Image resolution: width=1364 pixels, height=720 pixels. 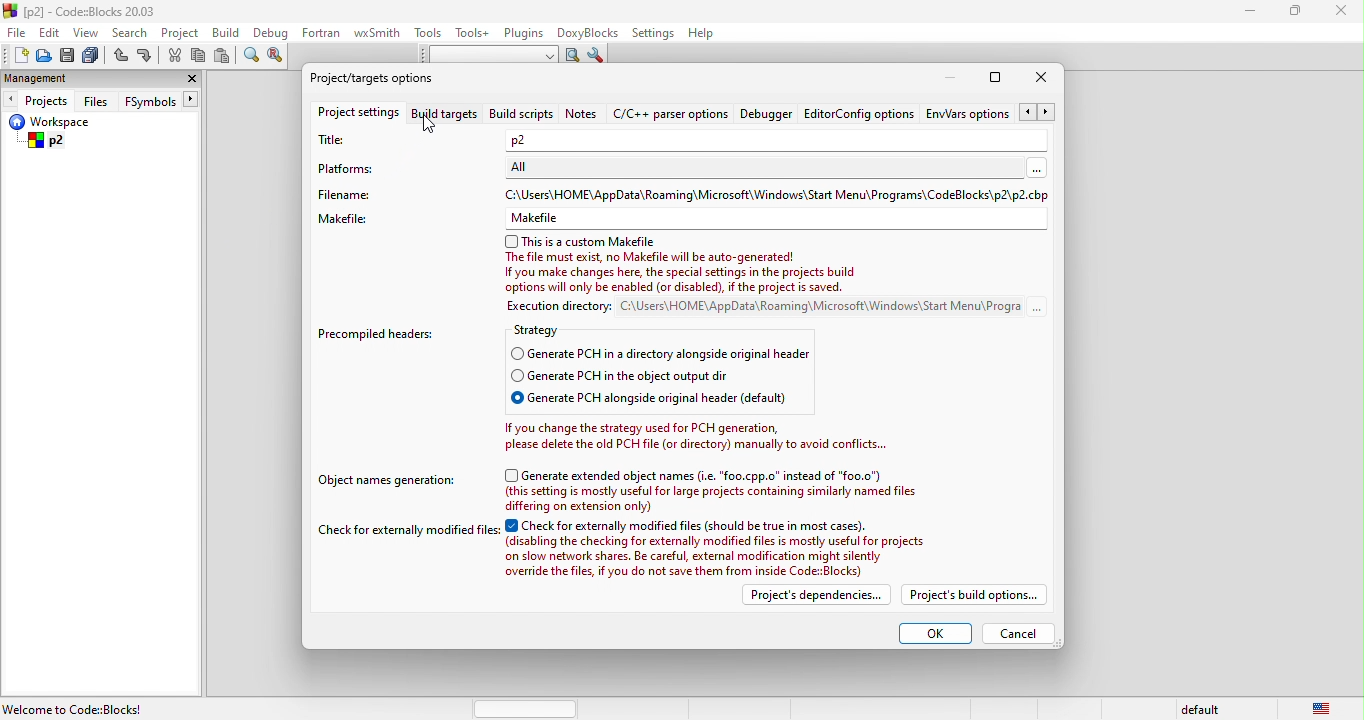 What do you see at coordinates (378, 76) in the screenshot?
I see `project/target option` at bounding box center [378, 76].